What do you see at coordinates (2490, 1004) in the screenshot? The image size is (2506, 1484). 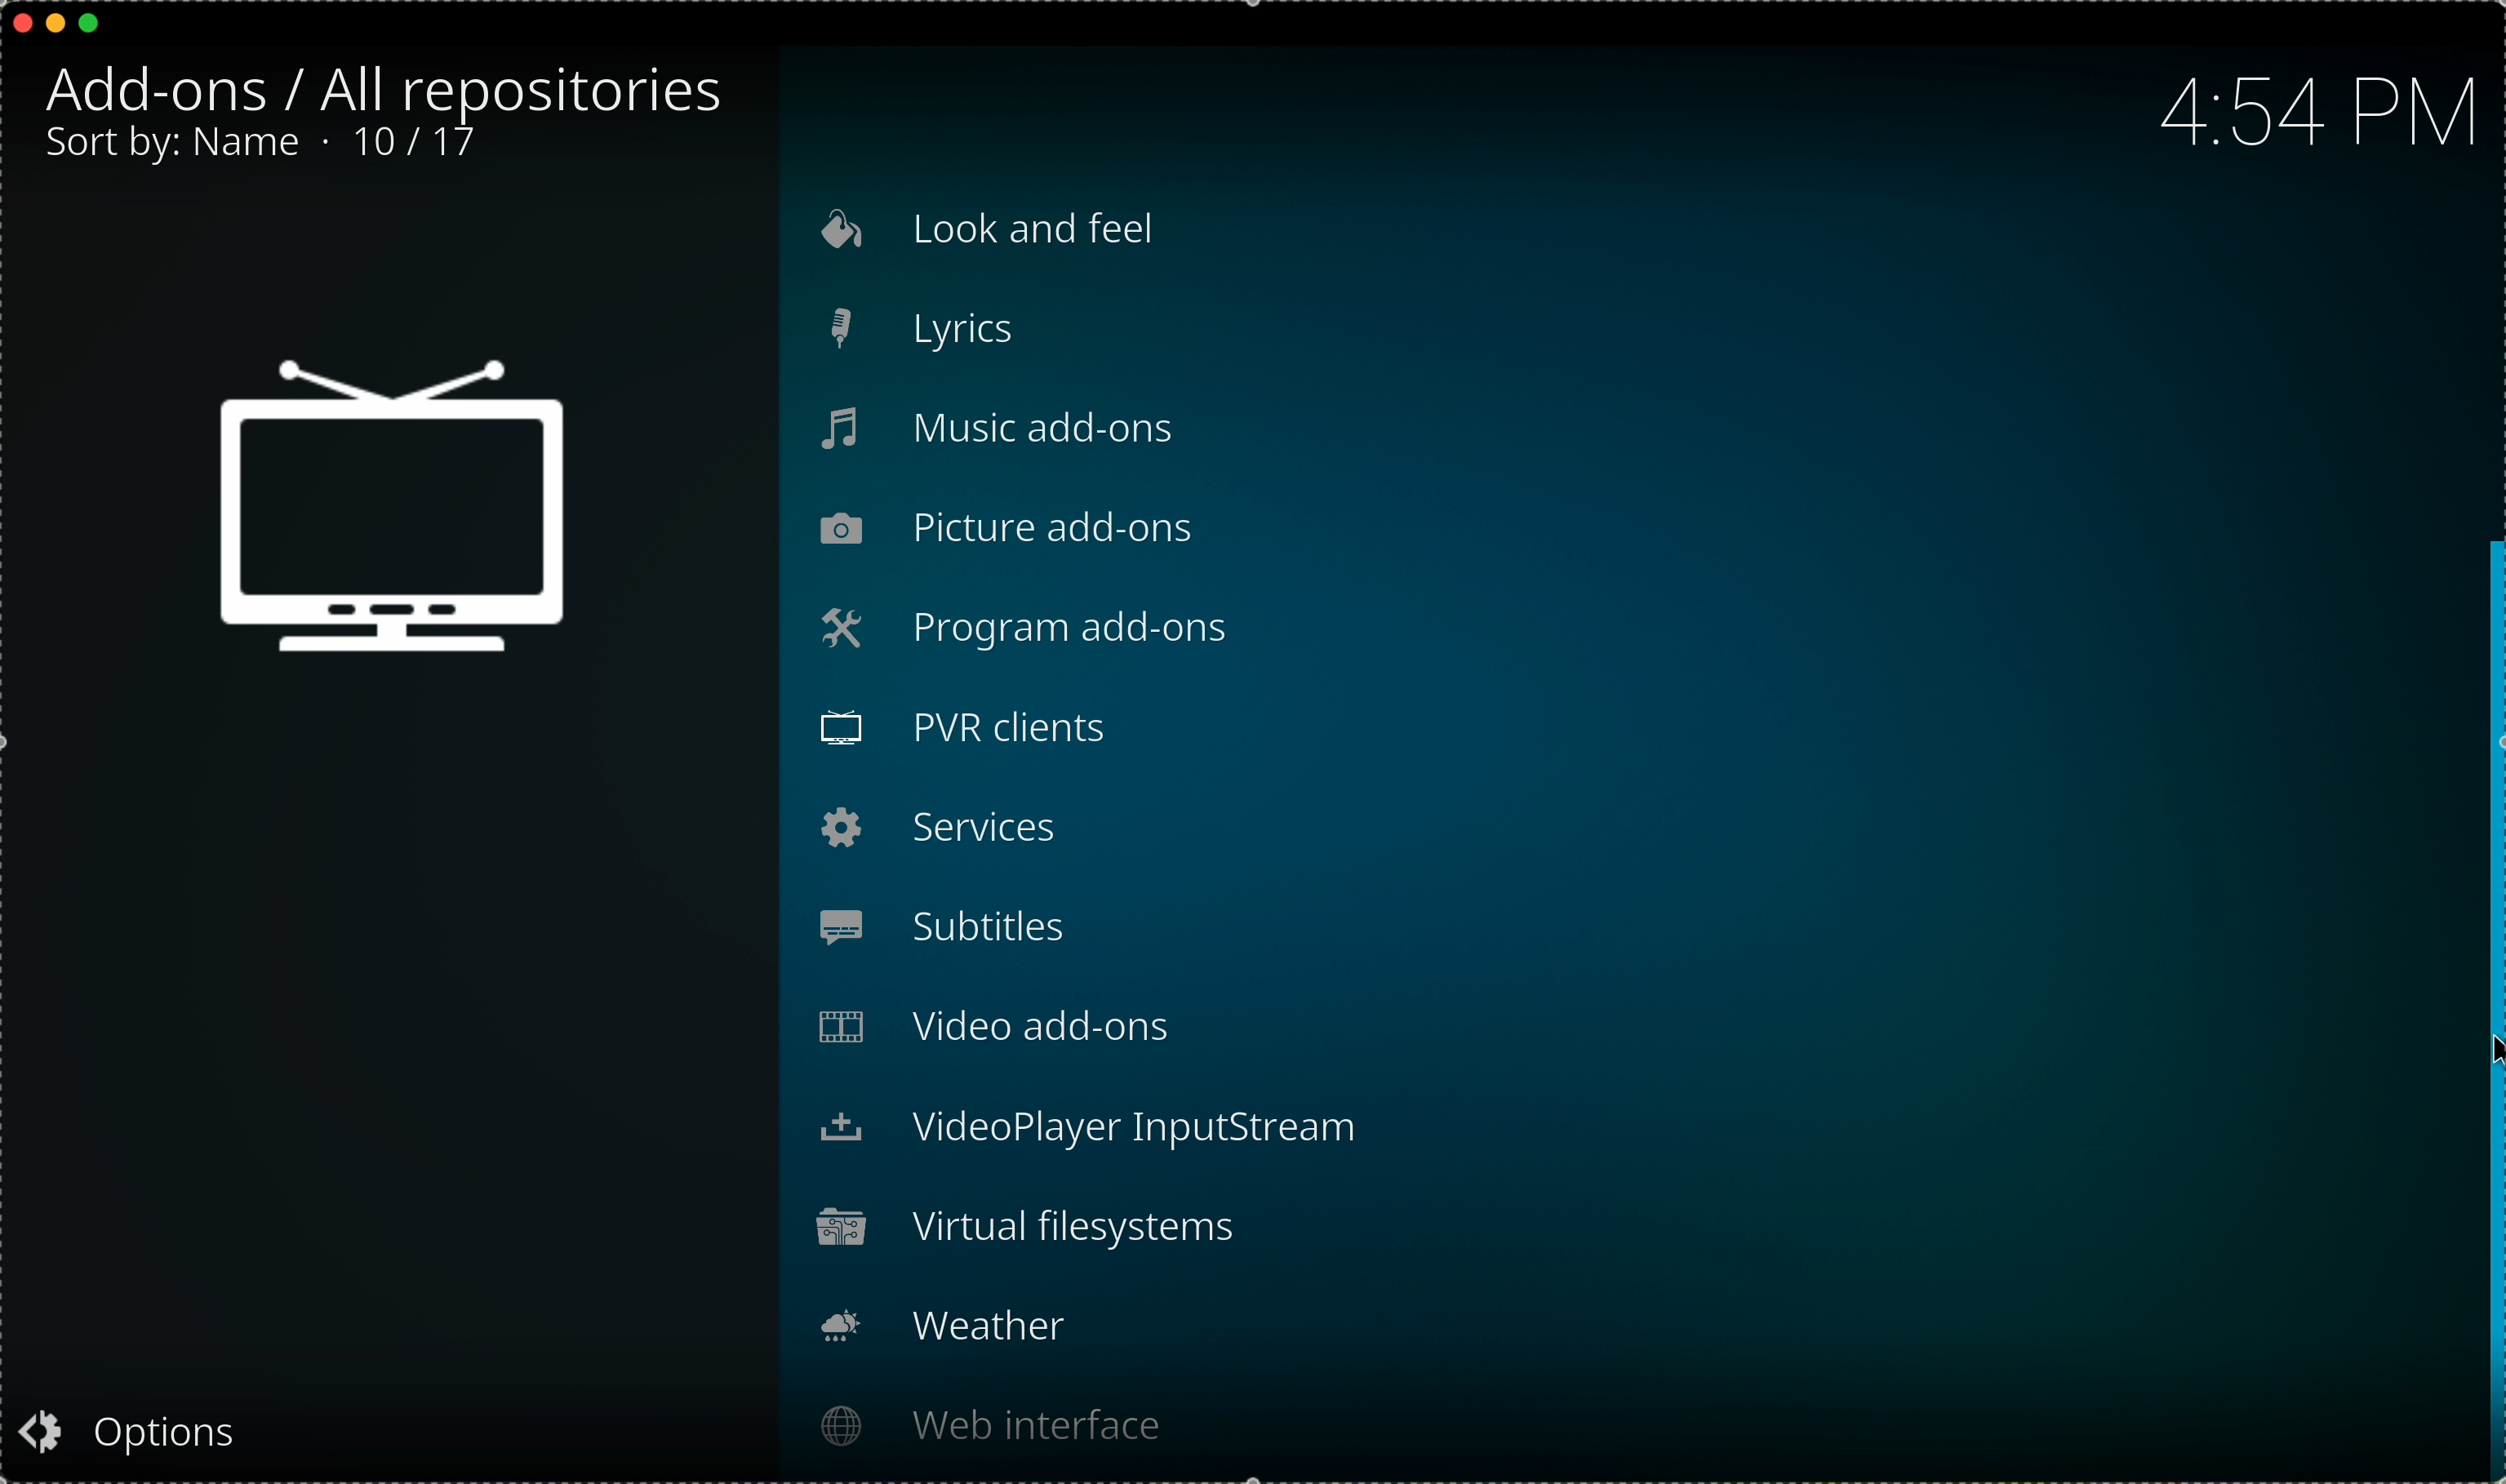 I see `drag to` at bounding box center [2490, 1004].